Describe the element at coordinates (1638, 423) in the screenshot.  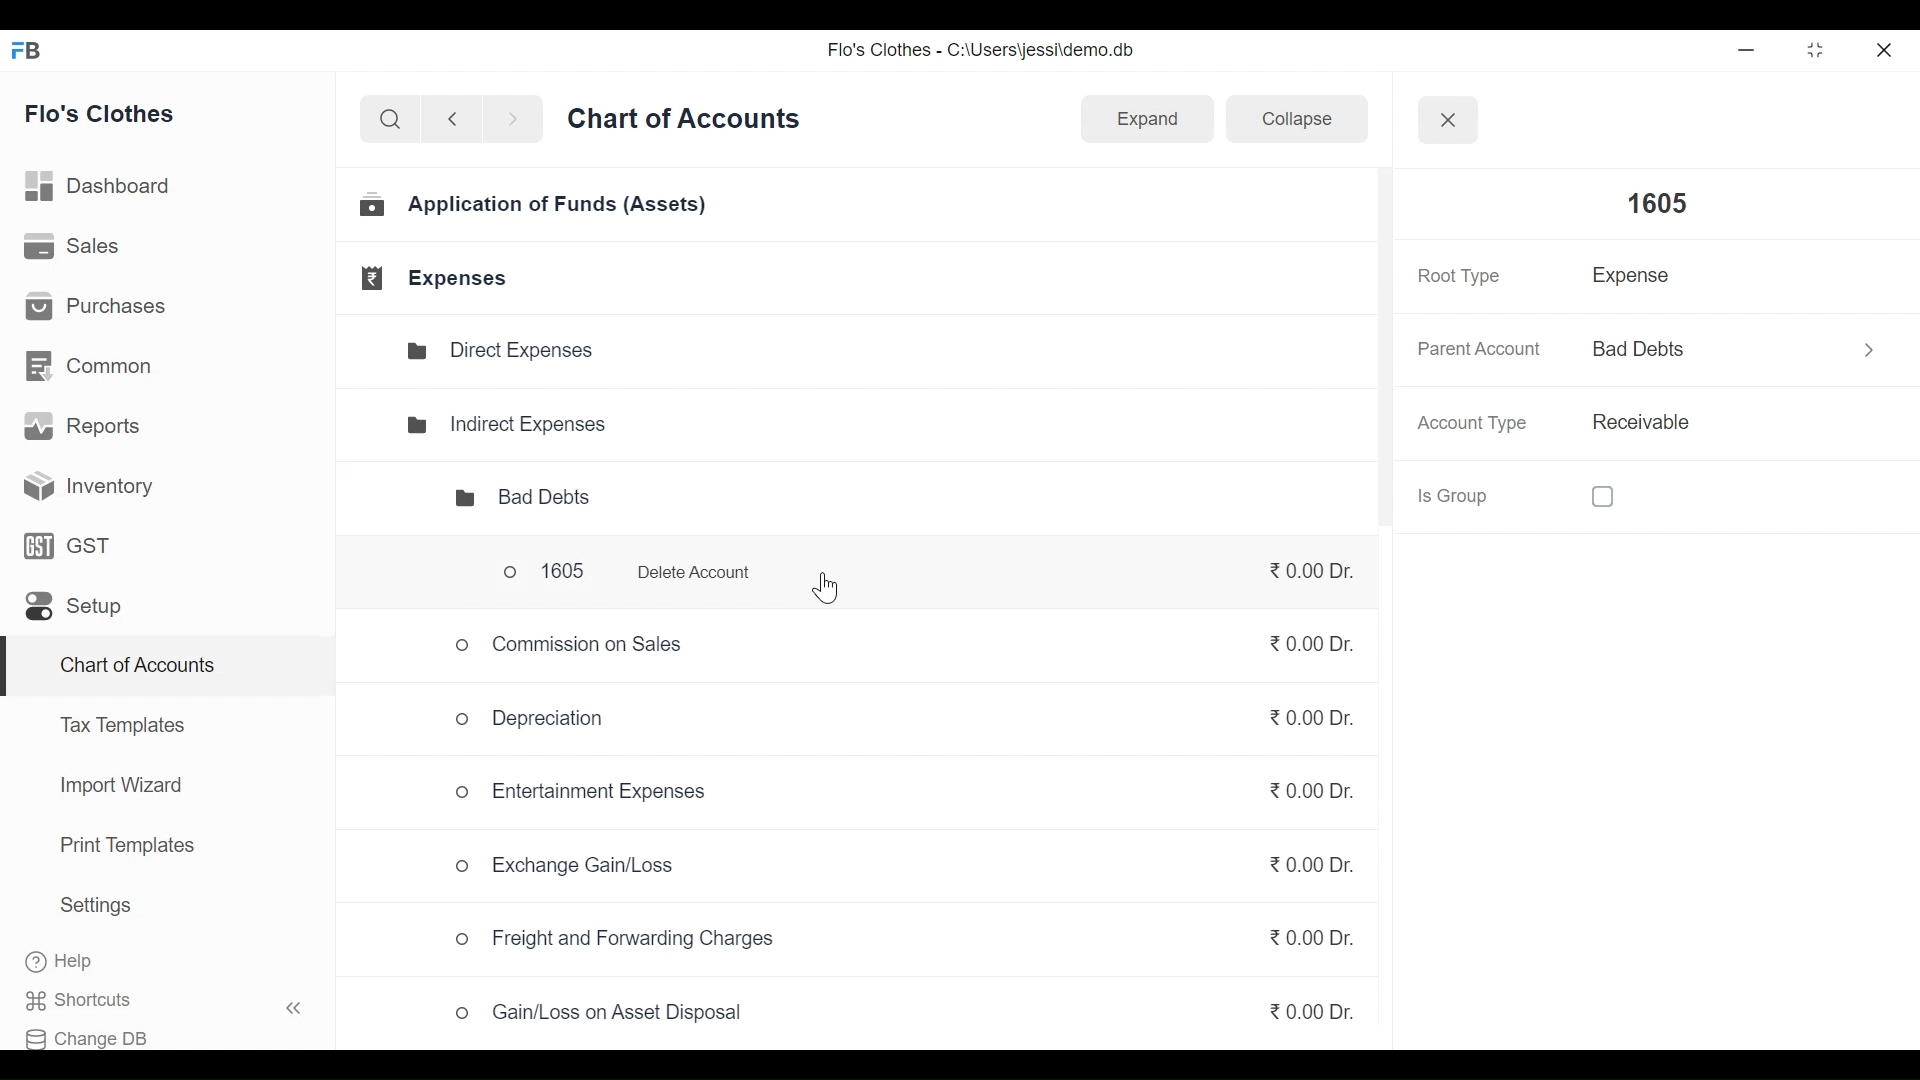
I see `Receivable` at that location.